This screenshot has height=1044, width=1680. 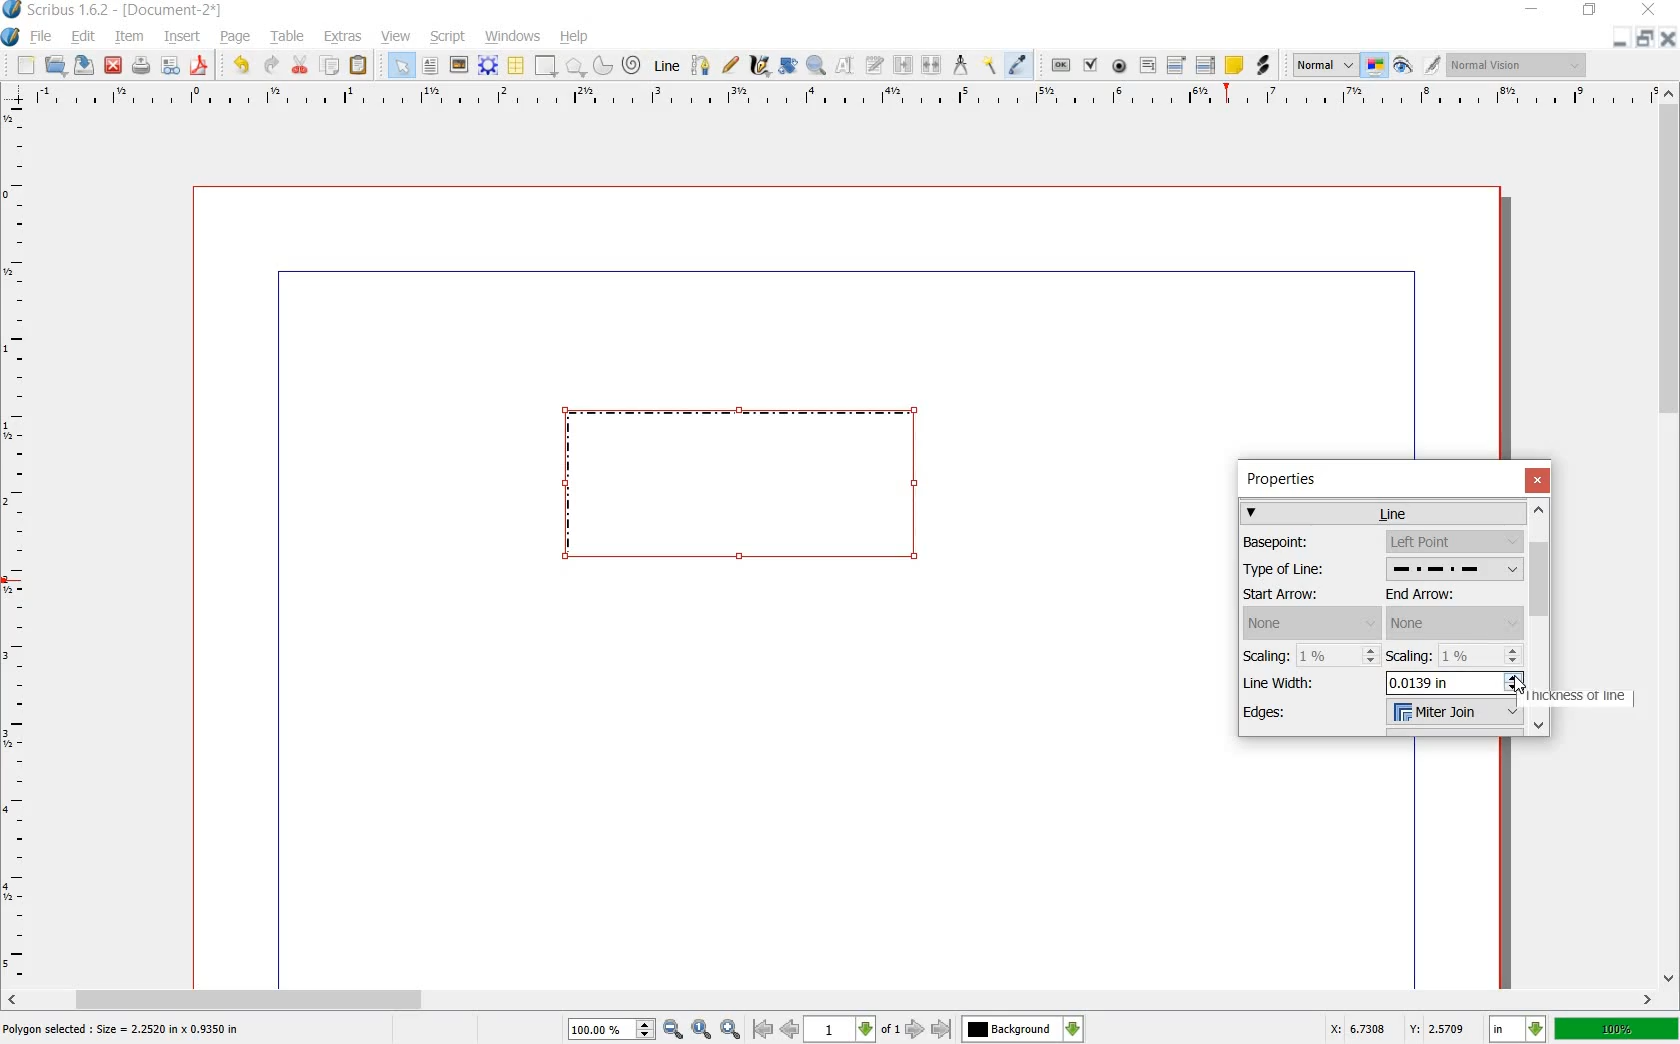 I want to click on LINK ANNOTATION, so click(x=1264, y=66).